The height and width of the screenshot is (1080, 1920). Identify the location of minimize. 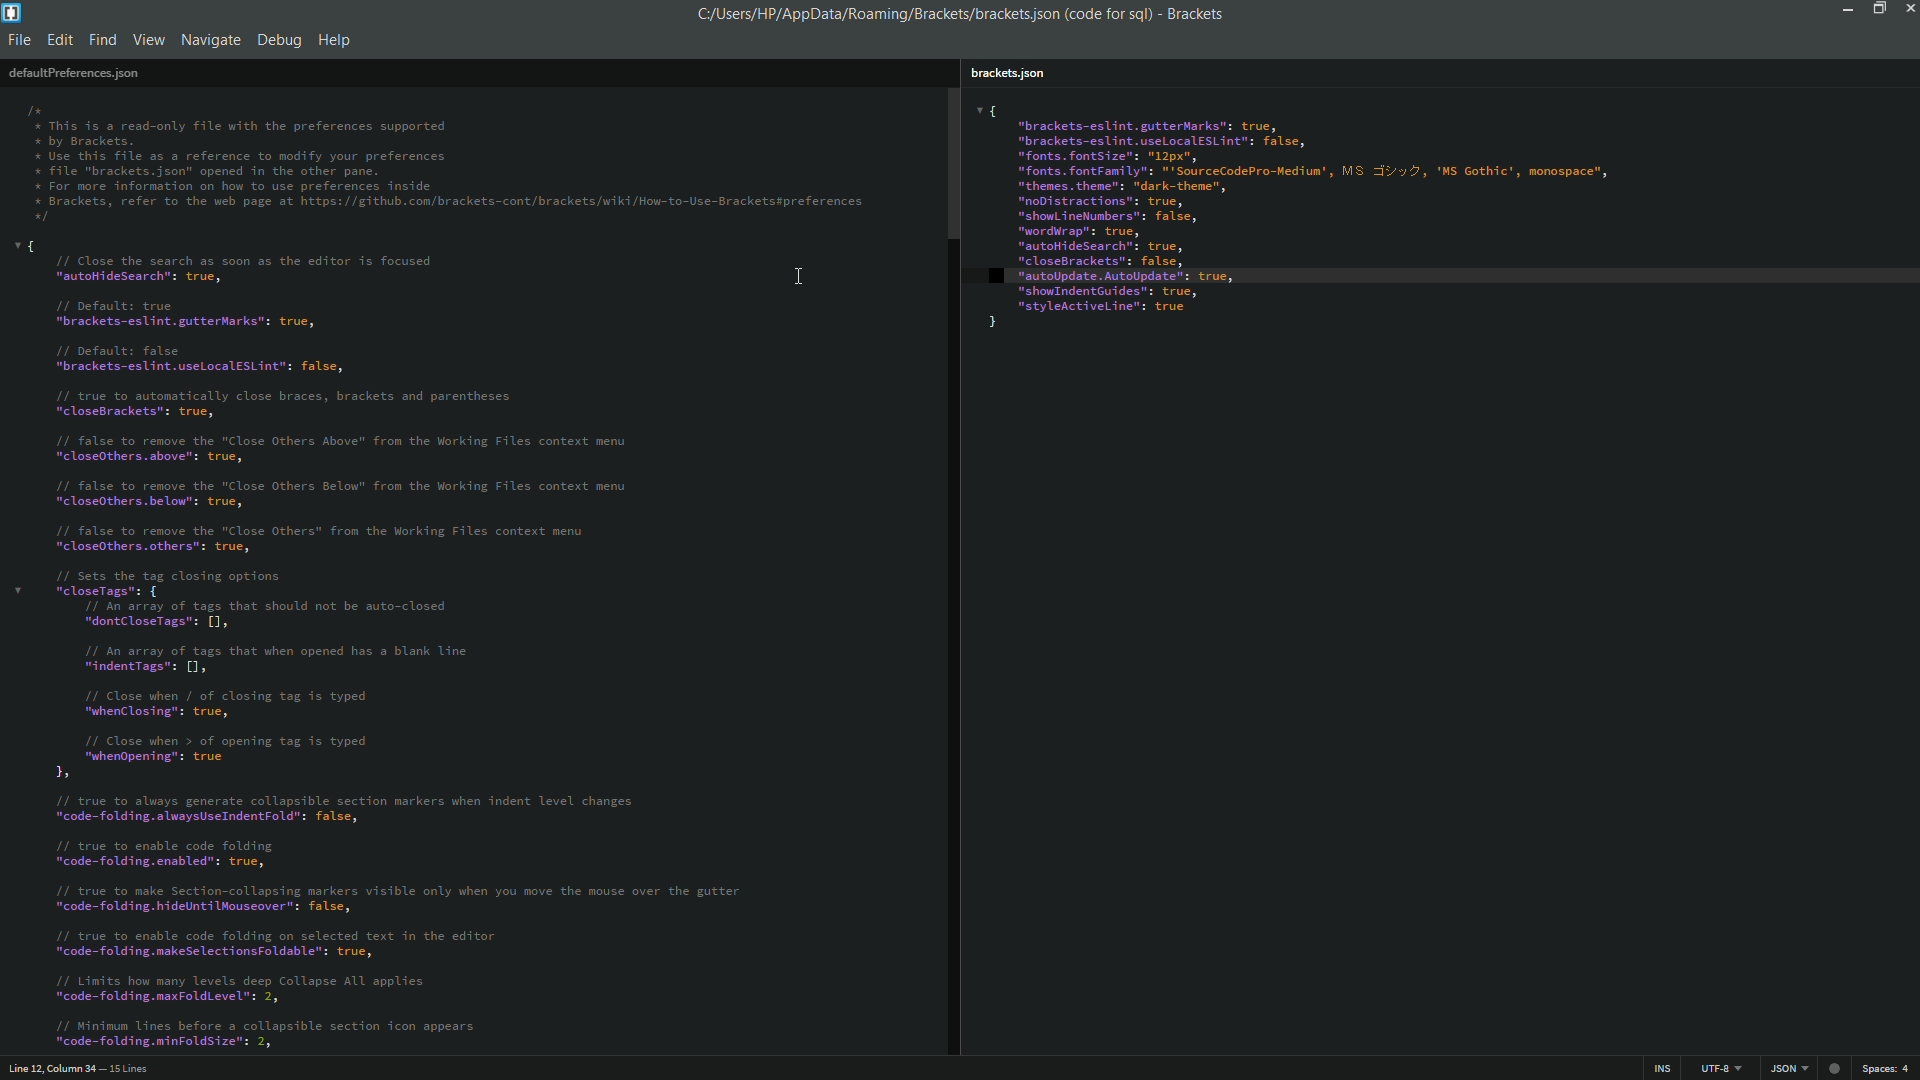
(1848, 11).